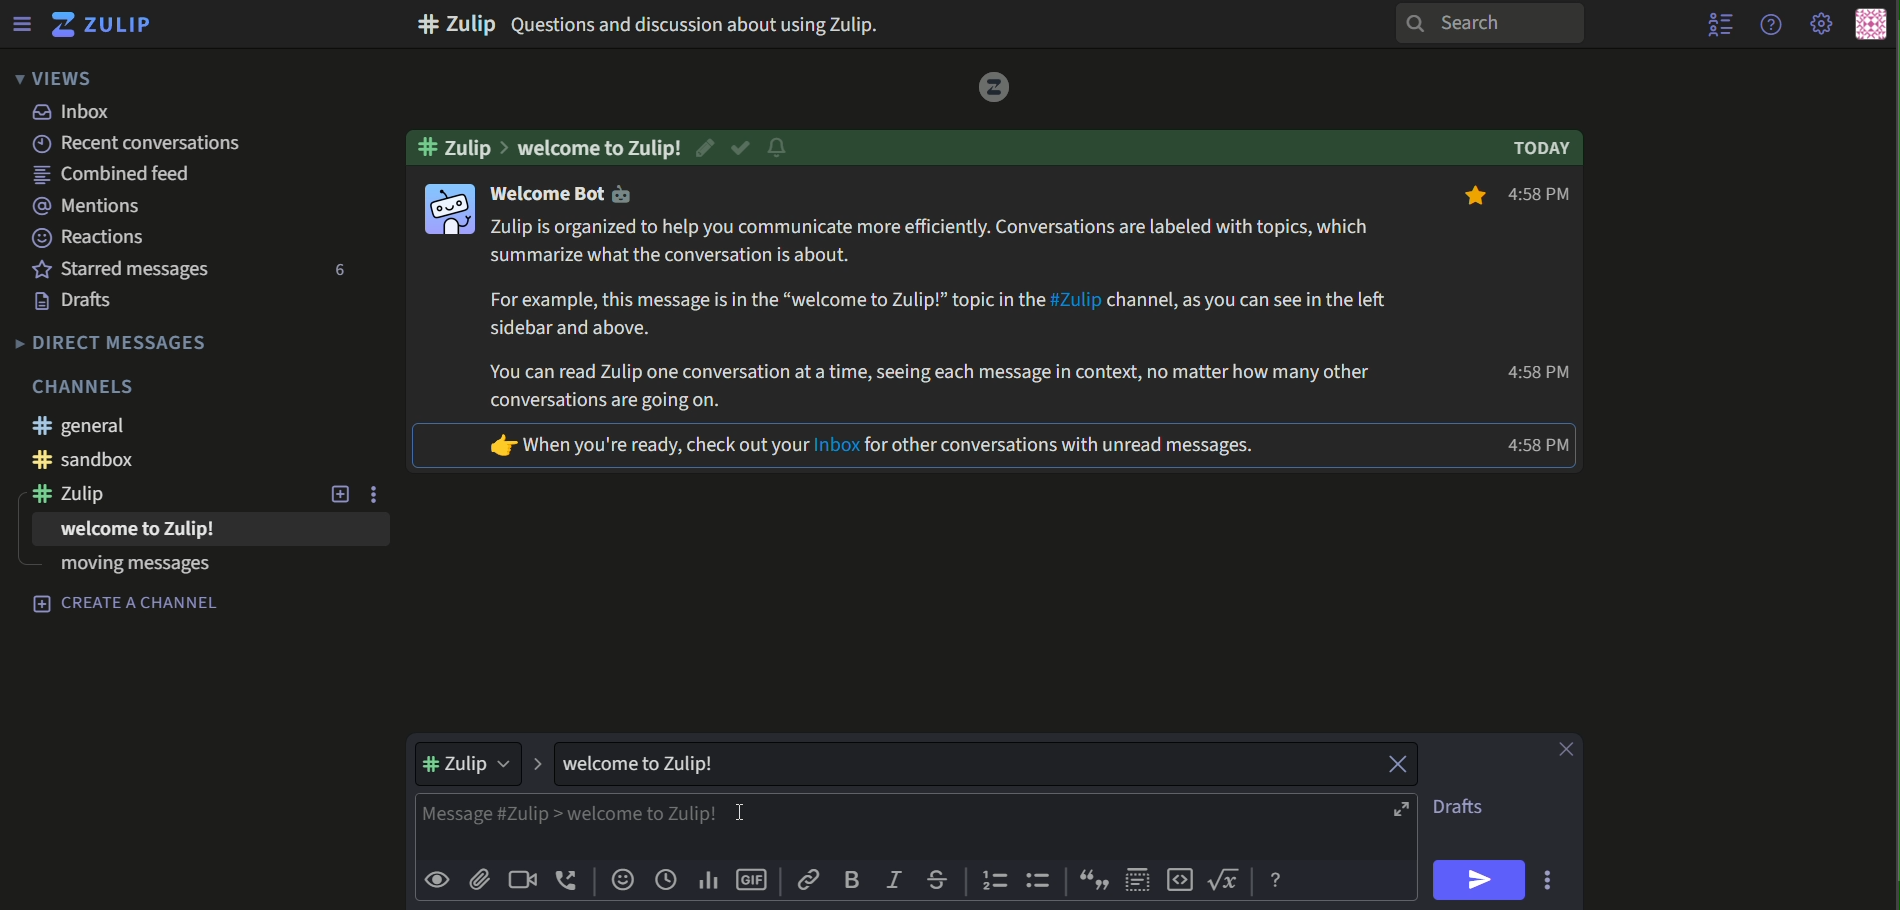 The image size is (1900, 910). What do you see at coordinates (742, 814) in the screenshot?
I see `cursor` at bounding box center [742, 814].